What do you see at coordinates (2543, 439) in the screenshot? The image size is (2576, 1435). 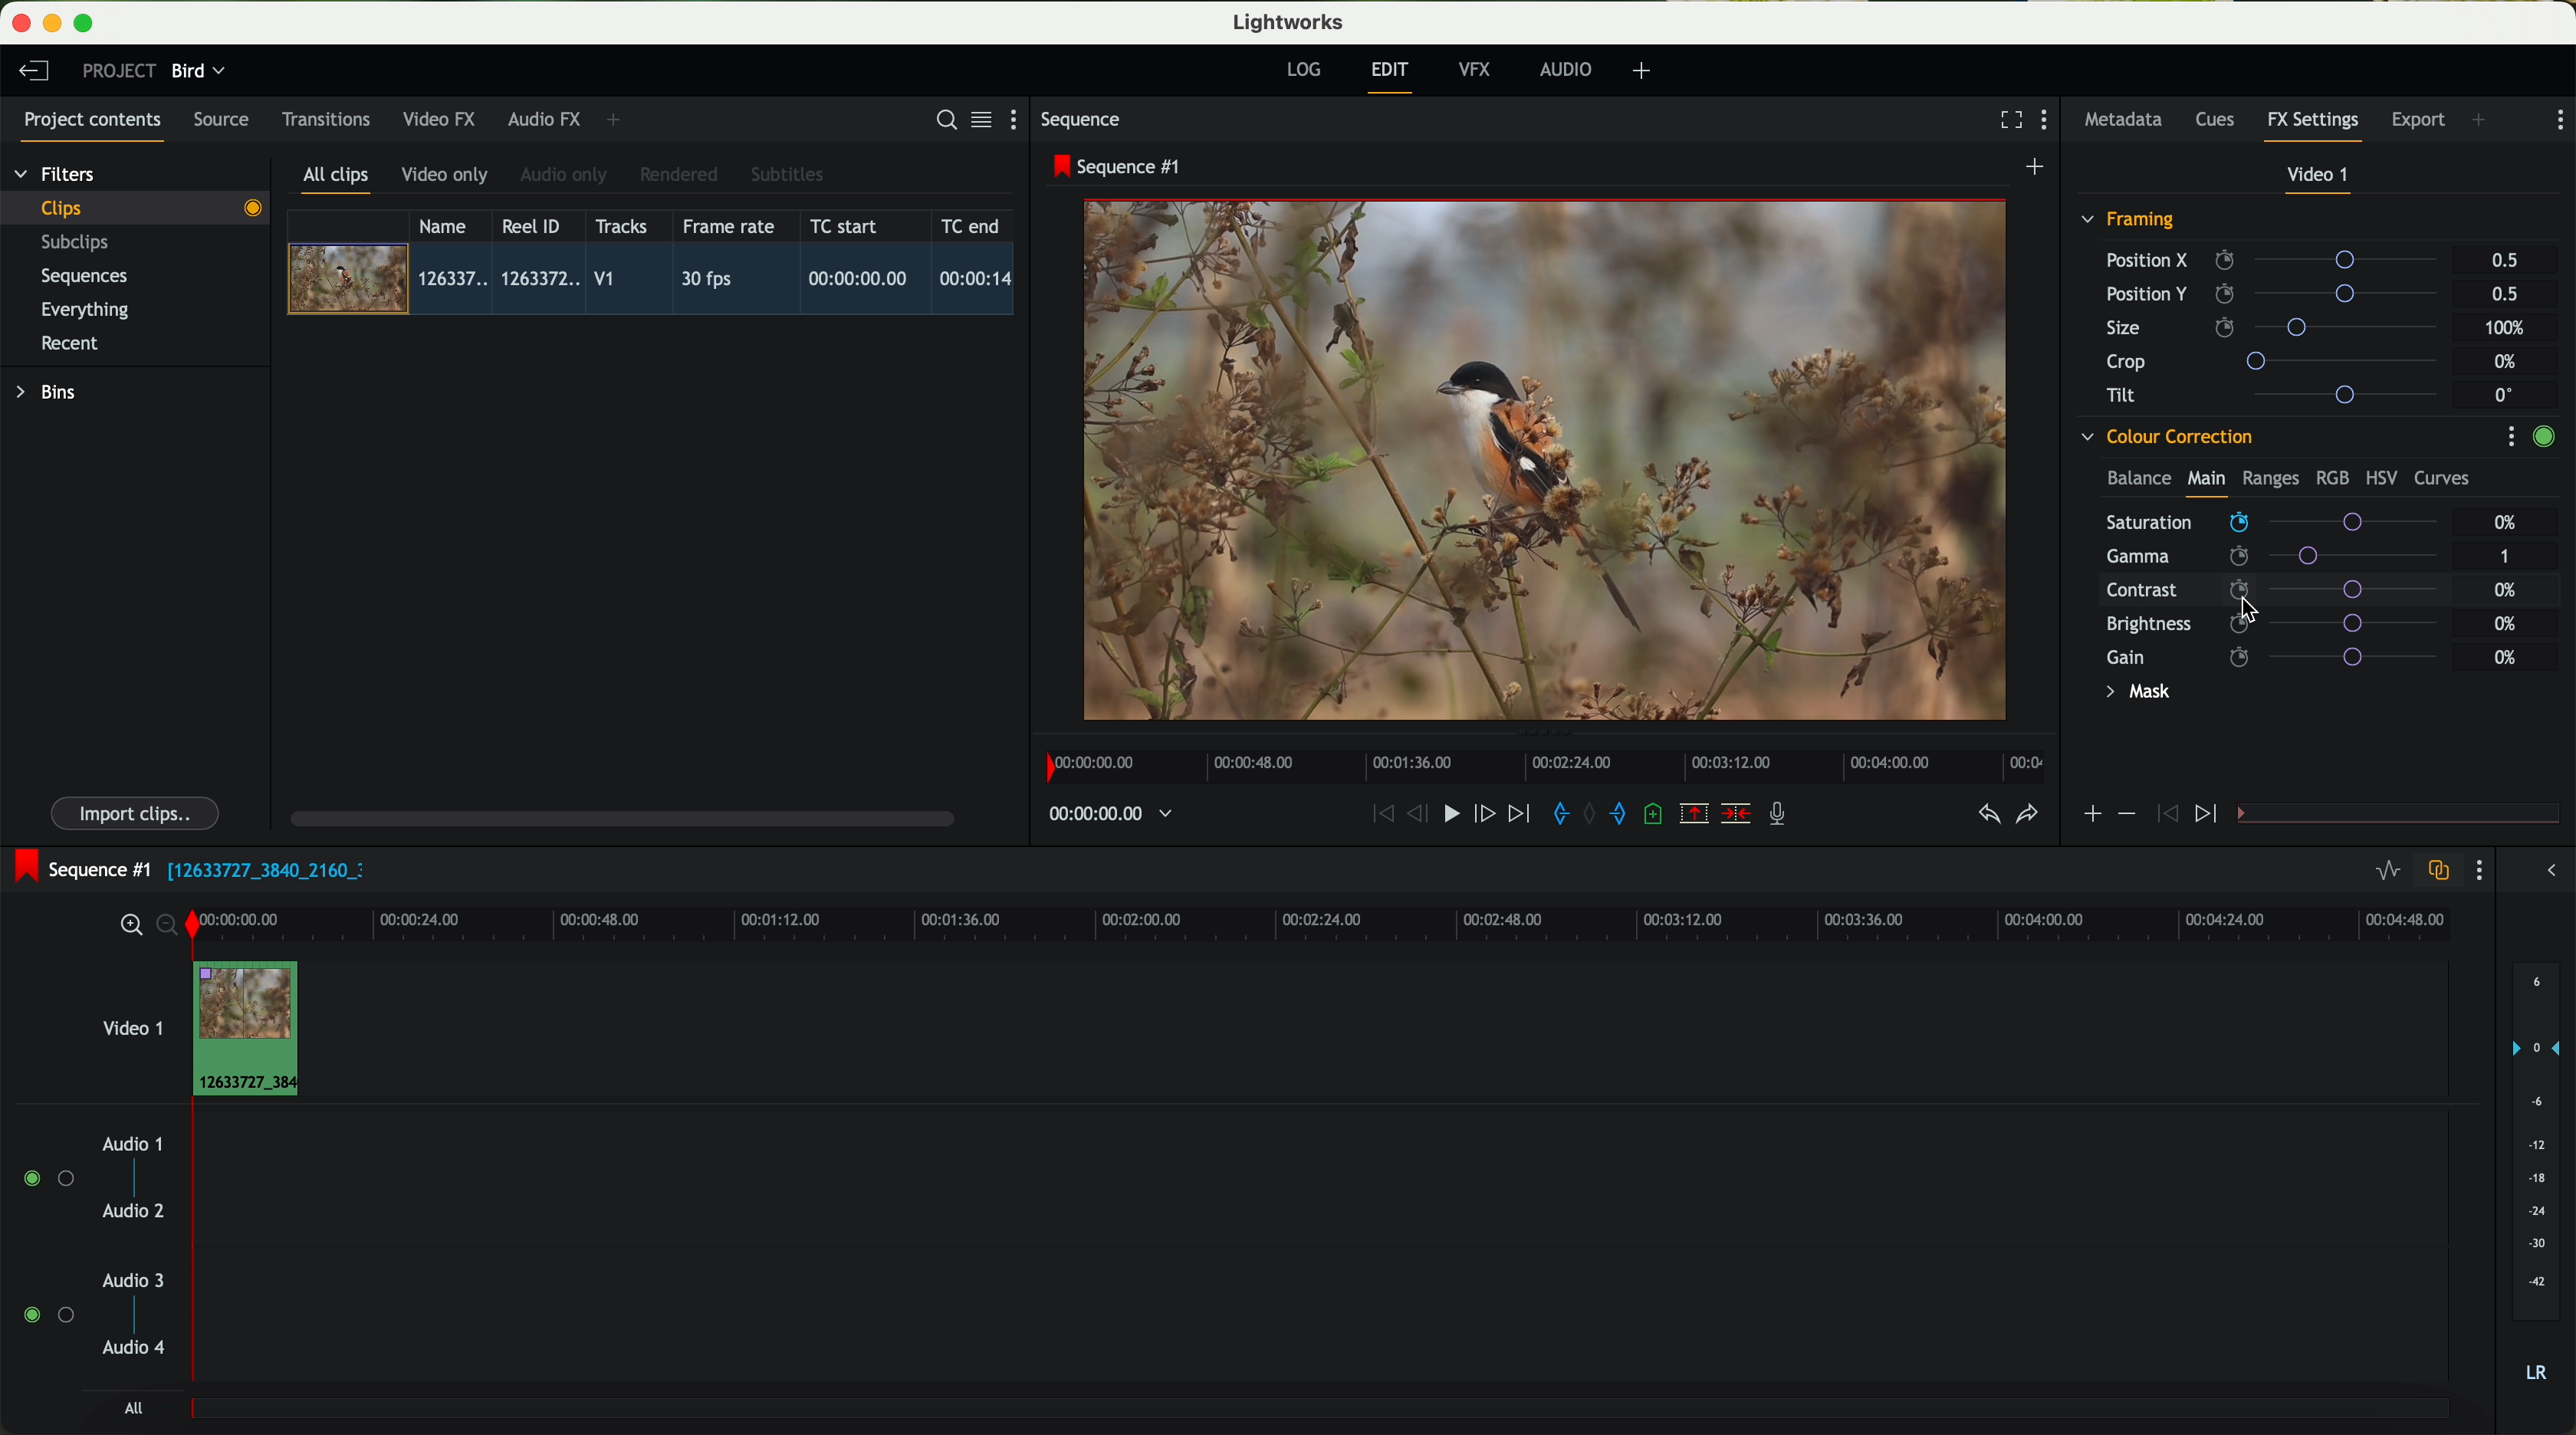 I see `enable` at bounding box center [2543, 439].